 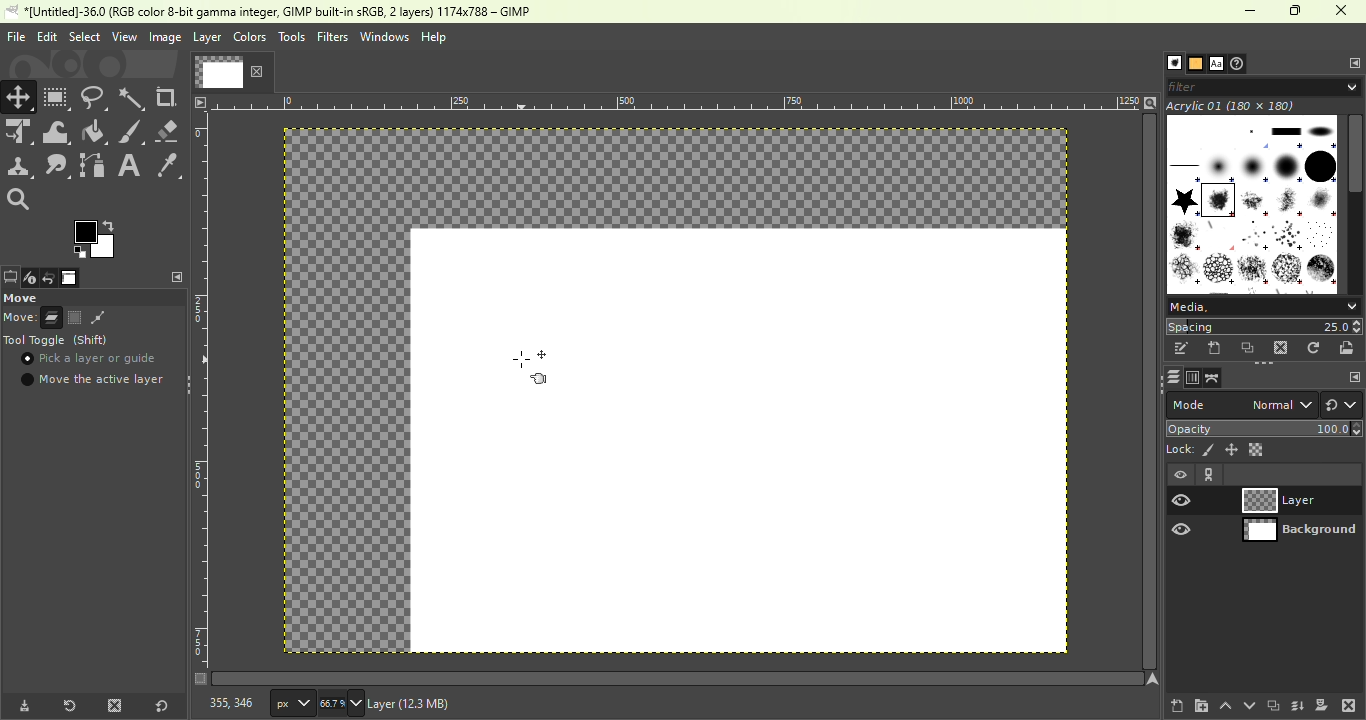 What do you see at coordinates (1257, 449) in the screenshot?
I see `Lock alpha channel` at bounding box center [1257, 449].